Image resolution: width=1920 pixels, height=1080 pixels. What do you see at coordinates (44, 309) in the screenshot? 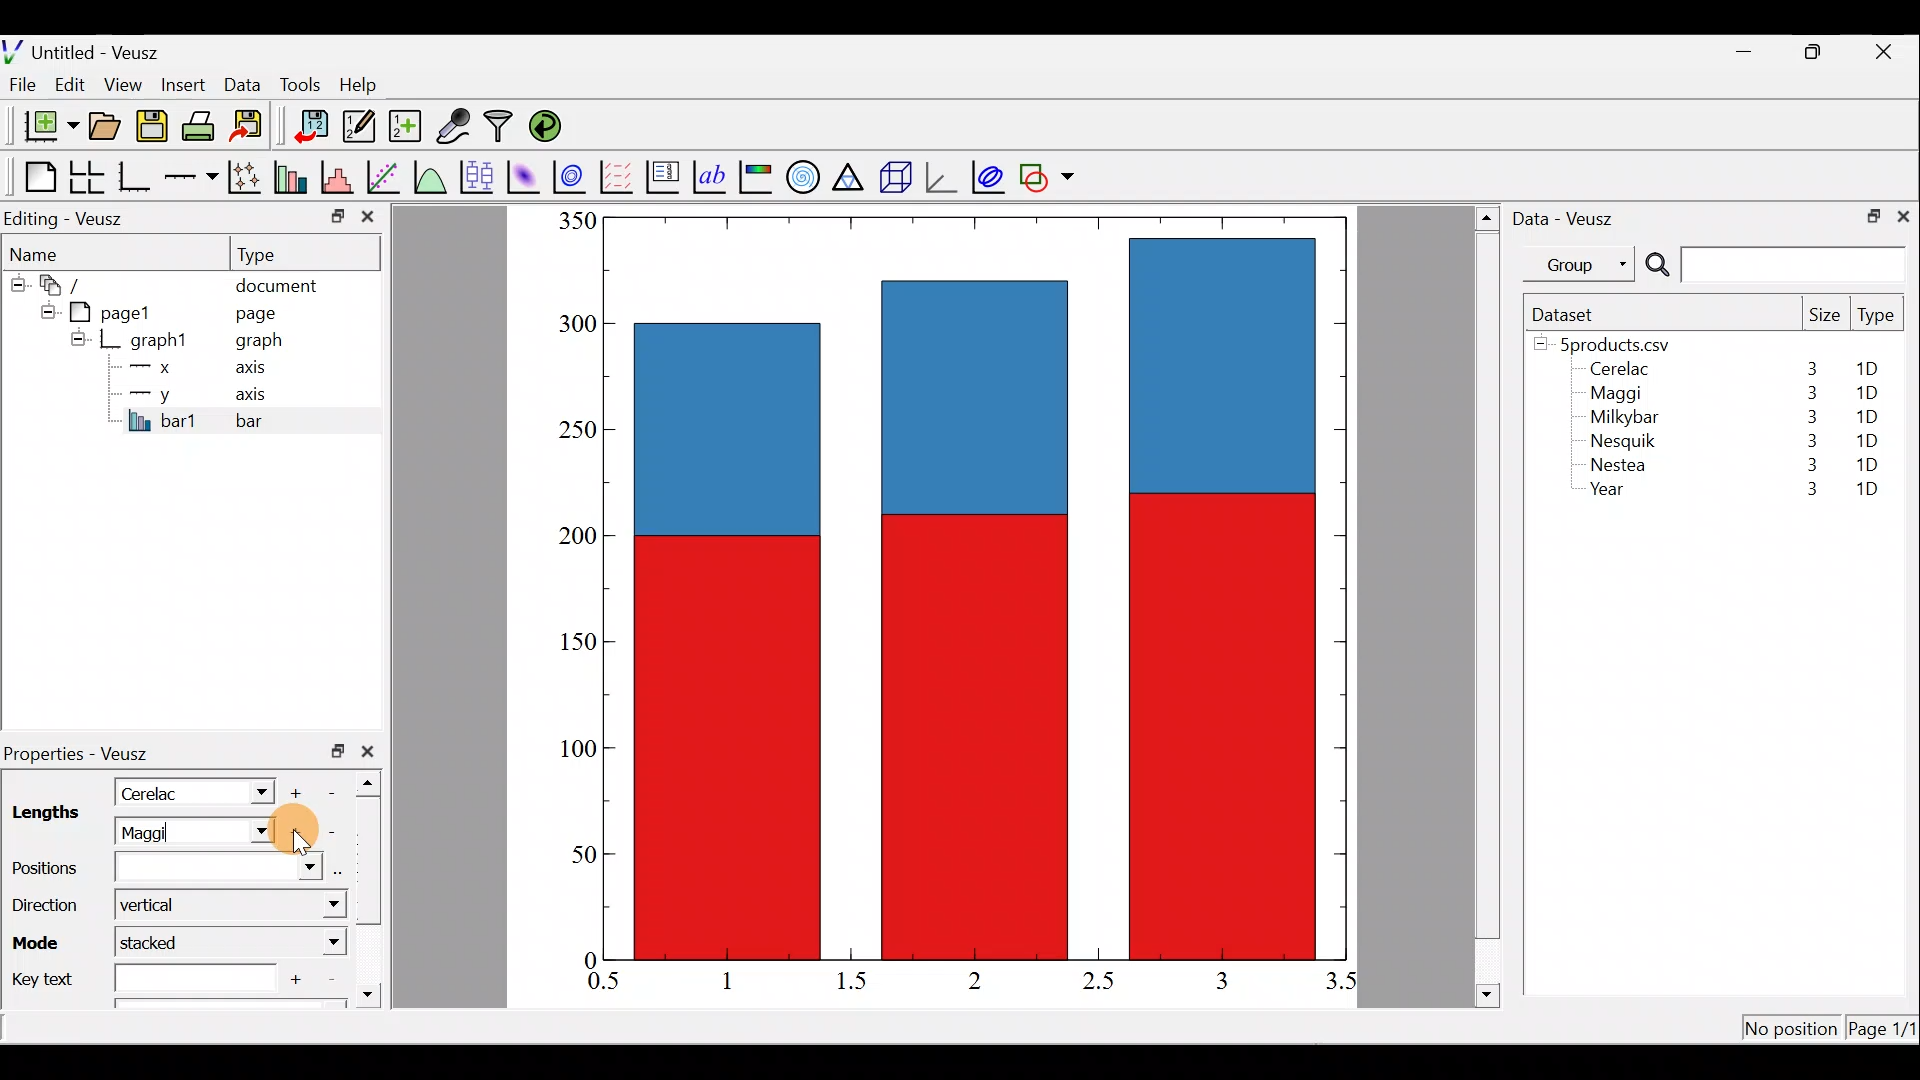
I see `hide` at bounding box center [44, 309].